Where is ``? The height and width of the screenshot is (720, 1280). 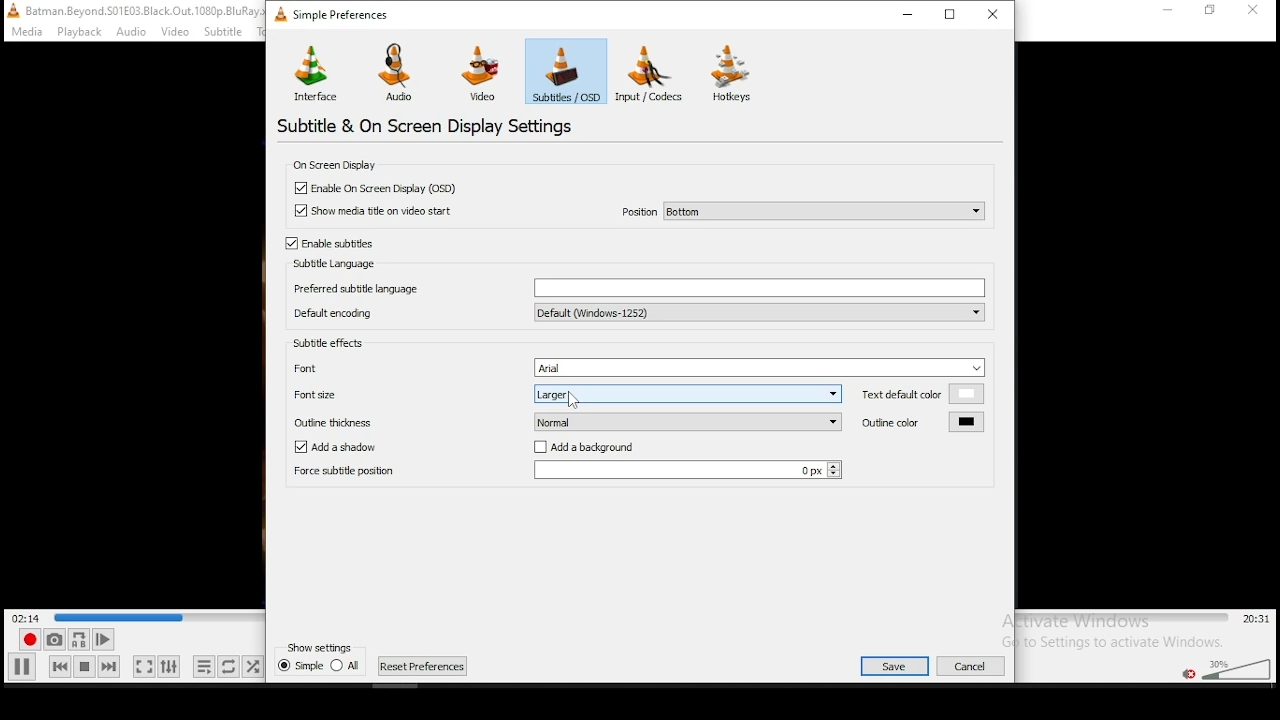  is located at coordinates (1002, 390).